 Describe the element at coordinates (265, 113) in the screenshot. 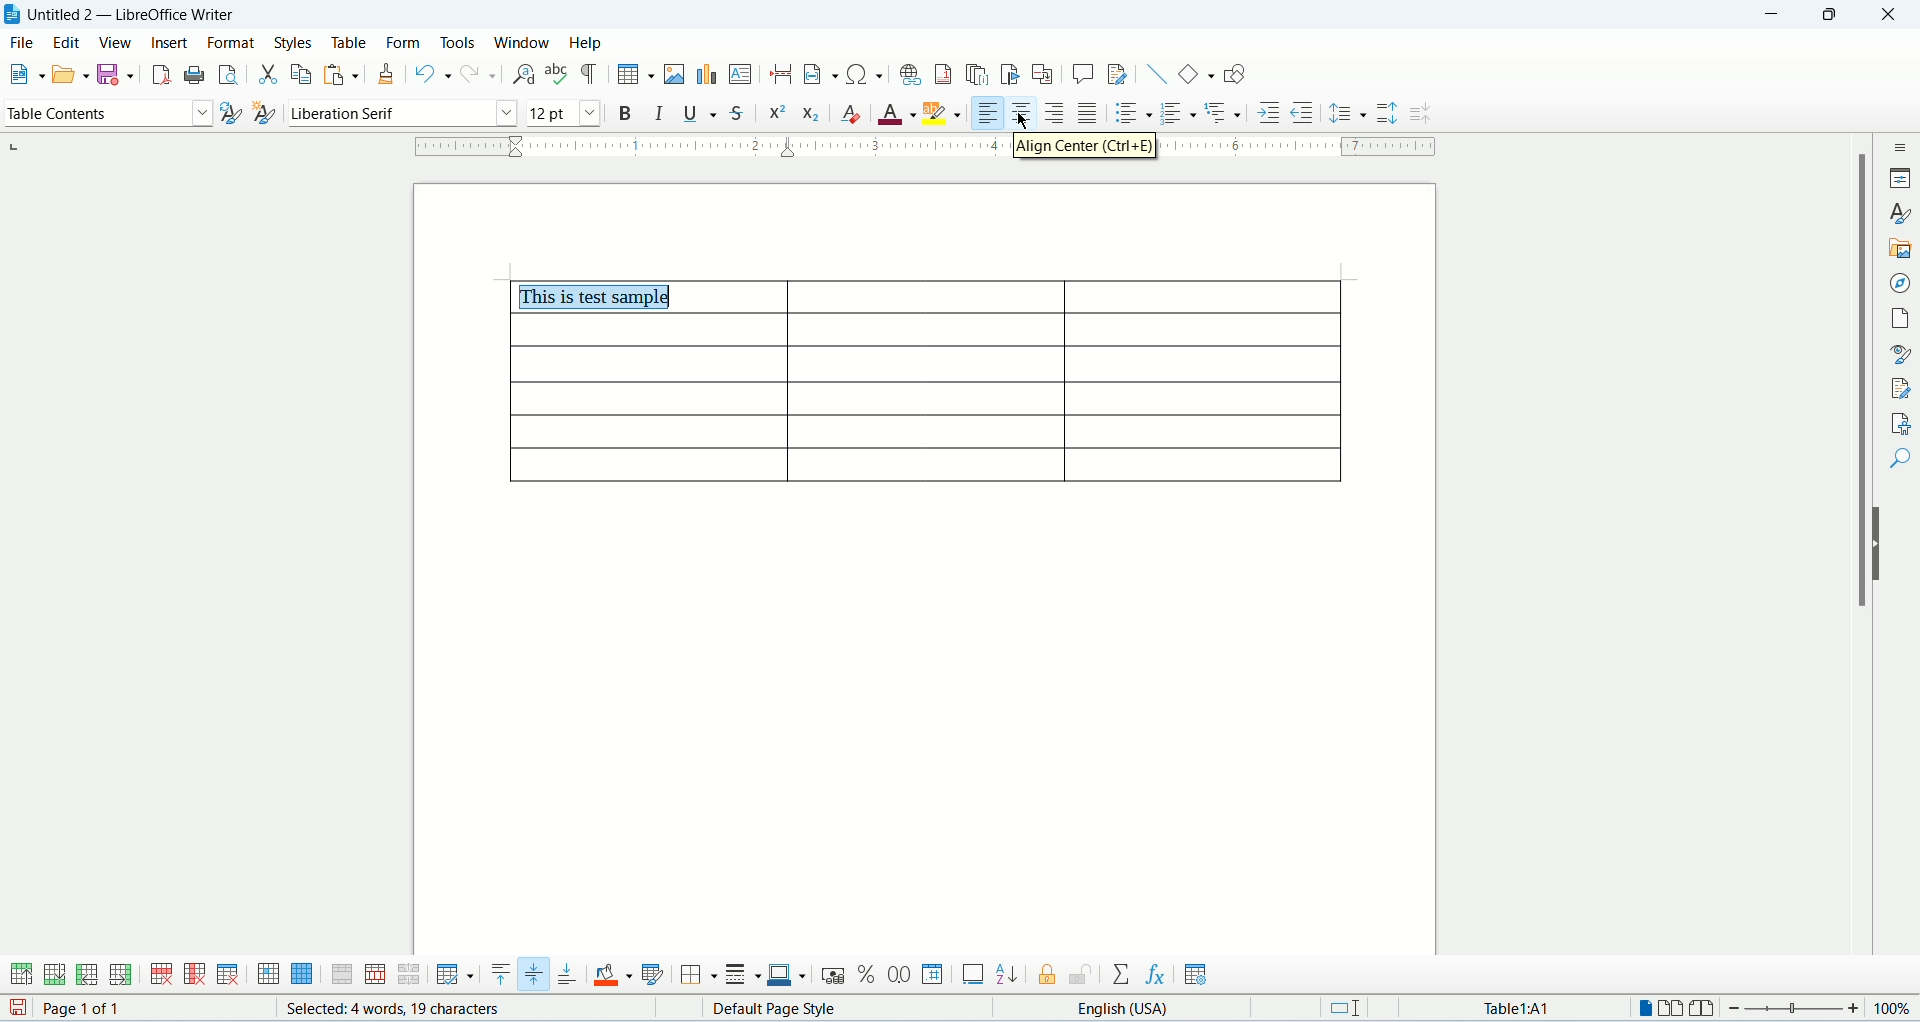

I see `new style` at that location.